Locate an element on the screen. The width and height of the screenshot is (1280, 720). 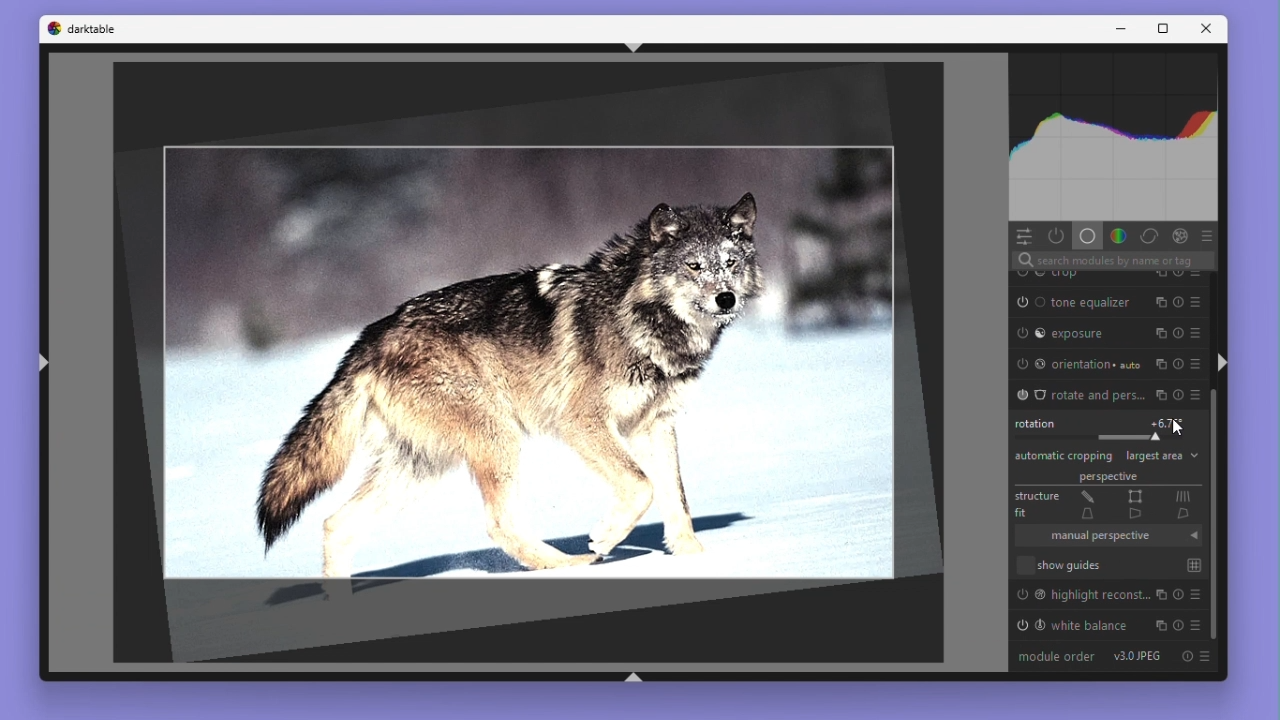
Automatic cropping is located at coordinates (1064, 456).